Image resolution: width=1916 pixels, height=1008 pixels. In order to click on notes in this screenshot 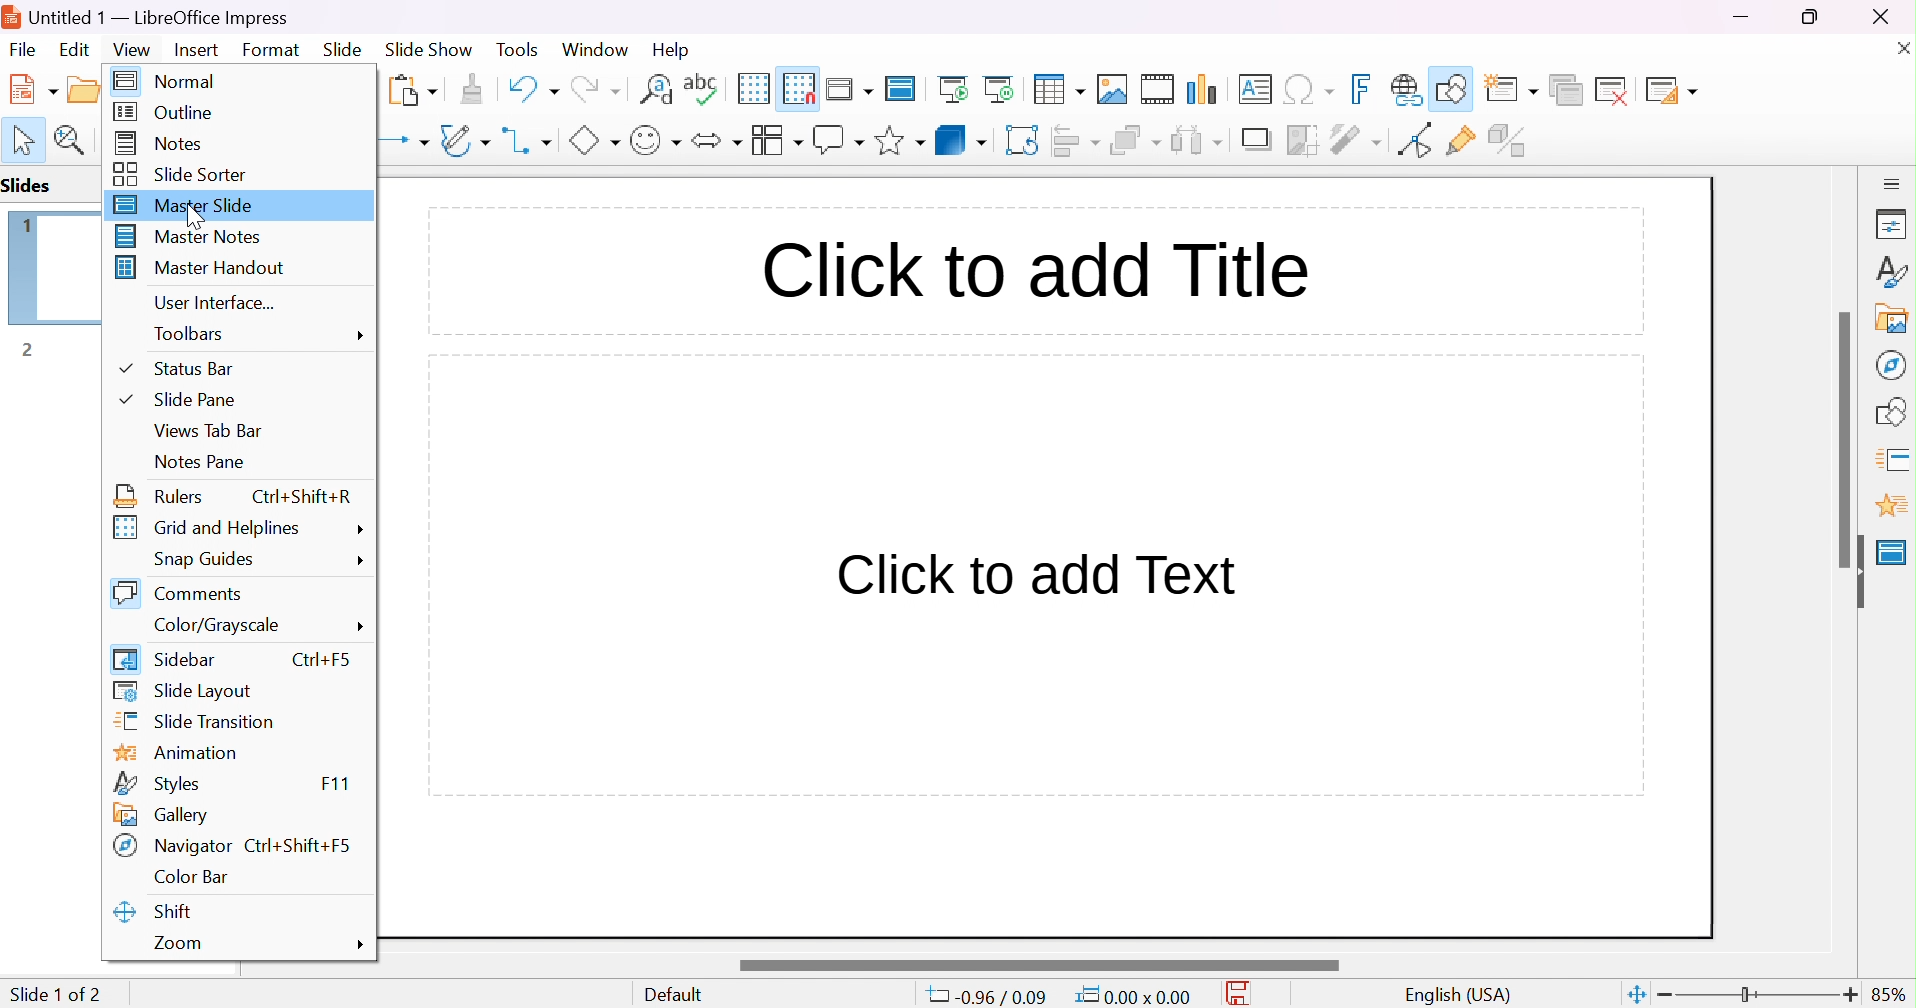, I will do `click(162, 141)`.